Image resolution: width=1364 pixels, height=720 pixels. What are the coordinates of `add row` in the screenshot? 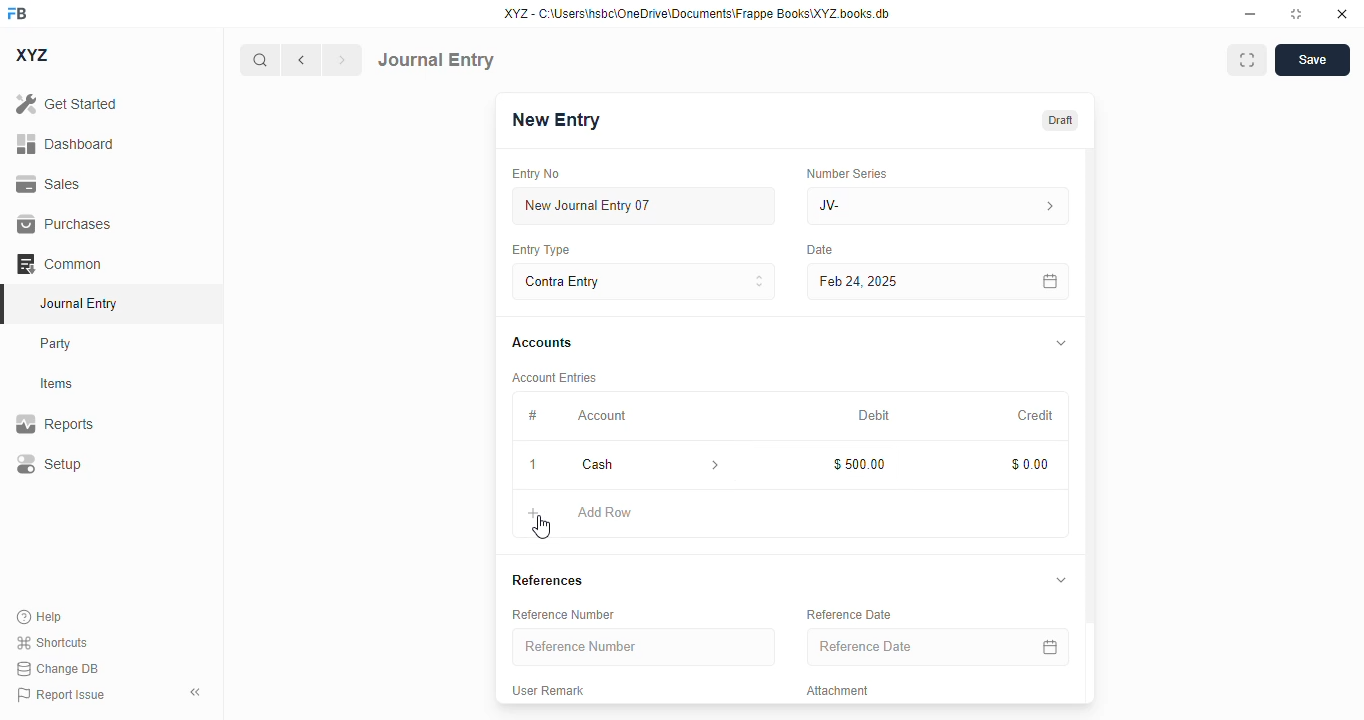 It's located at (605, 513).